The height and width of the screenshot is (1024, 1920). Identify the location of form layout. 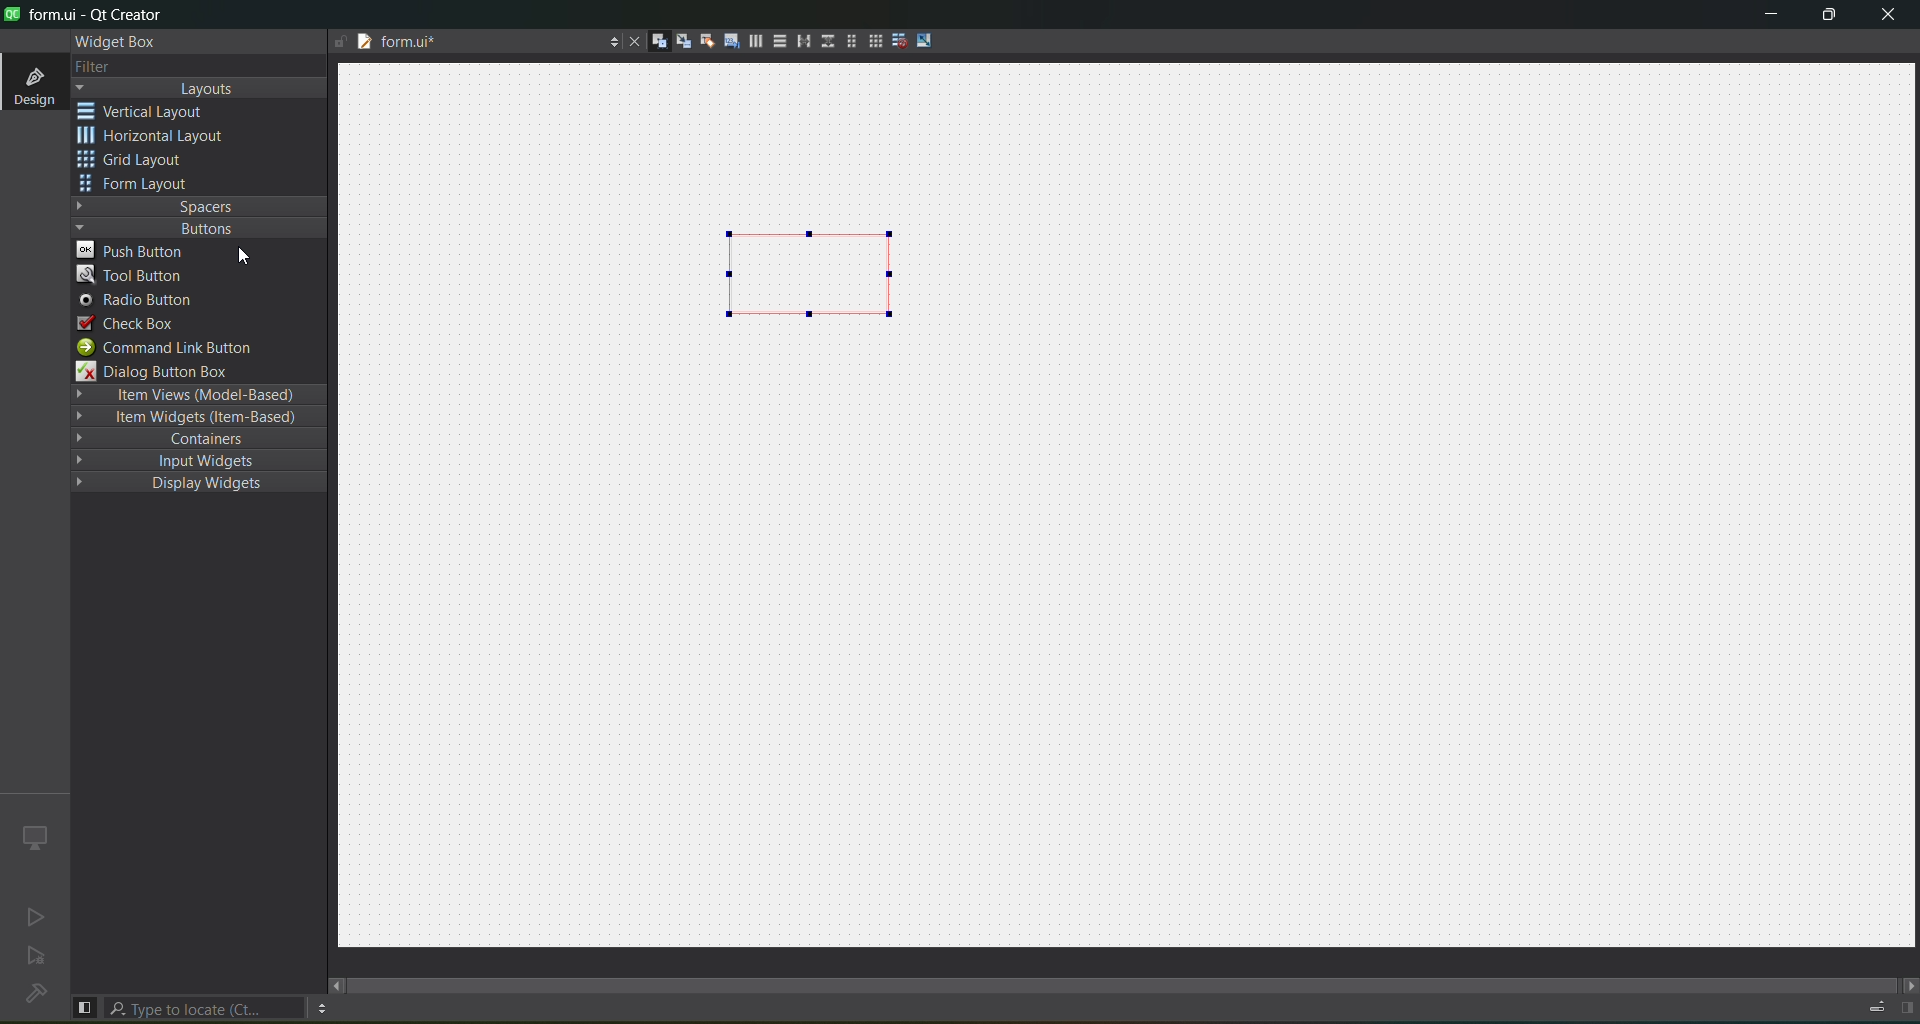
(847, 41).